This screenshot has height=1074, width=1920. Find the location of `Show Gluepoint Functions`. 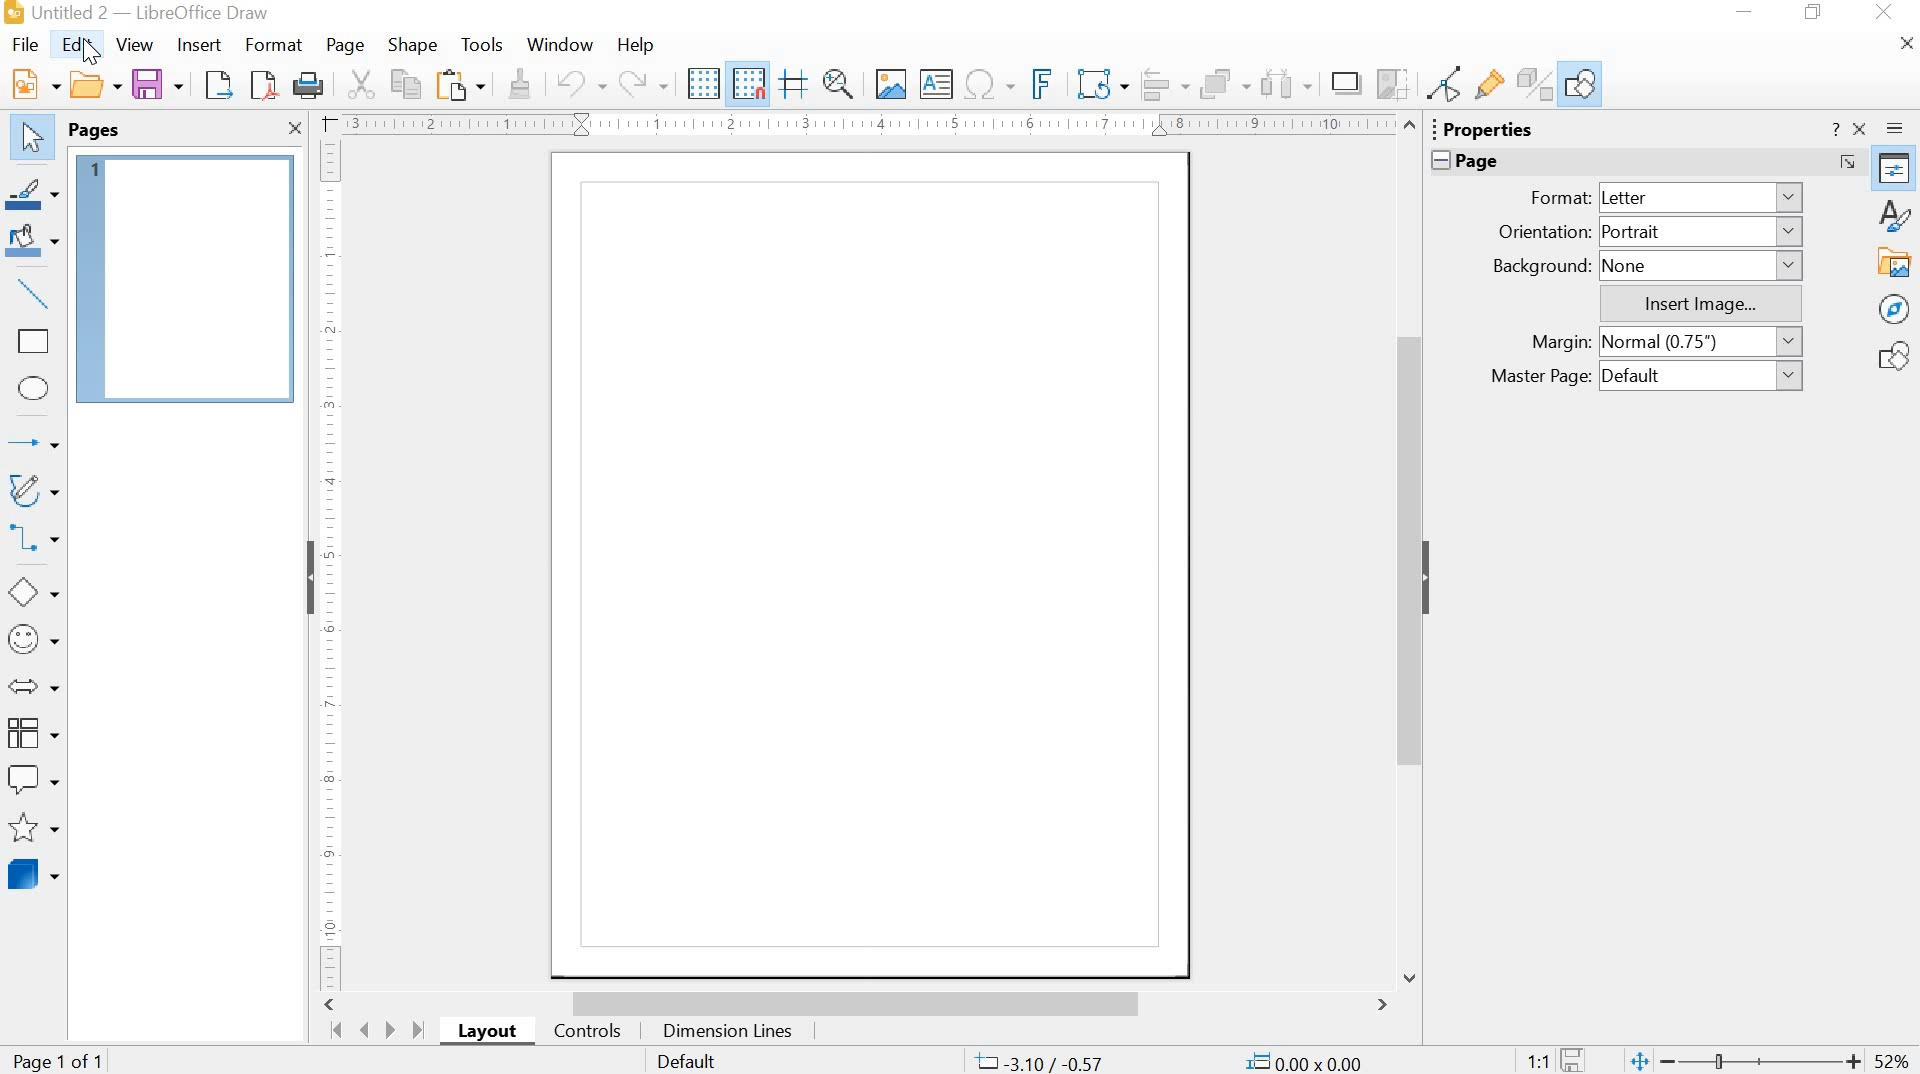

Show Gluepoint Functions is located at coordinates (1491, 84).